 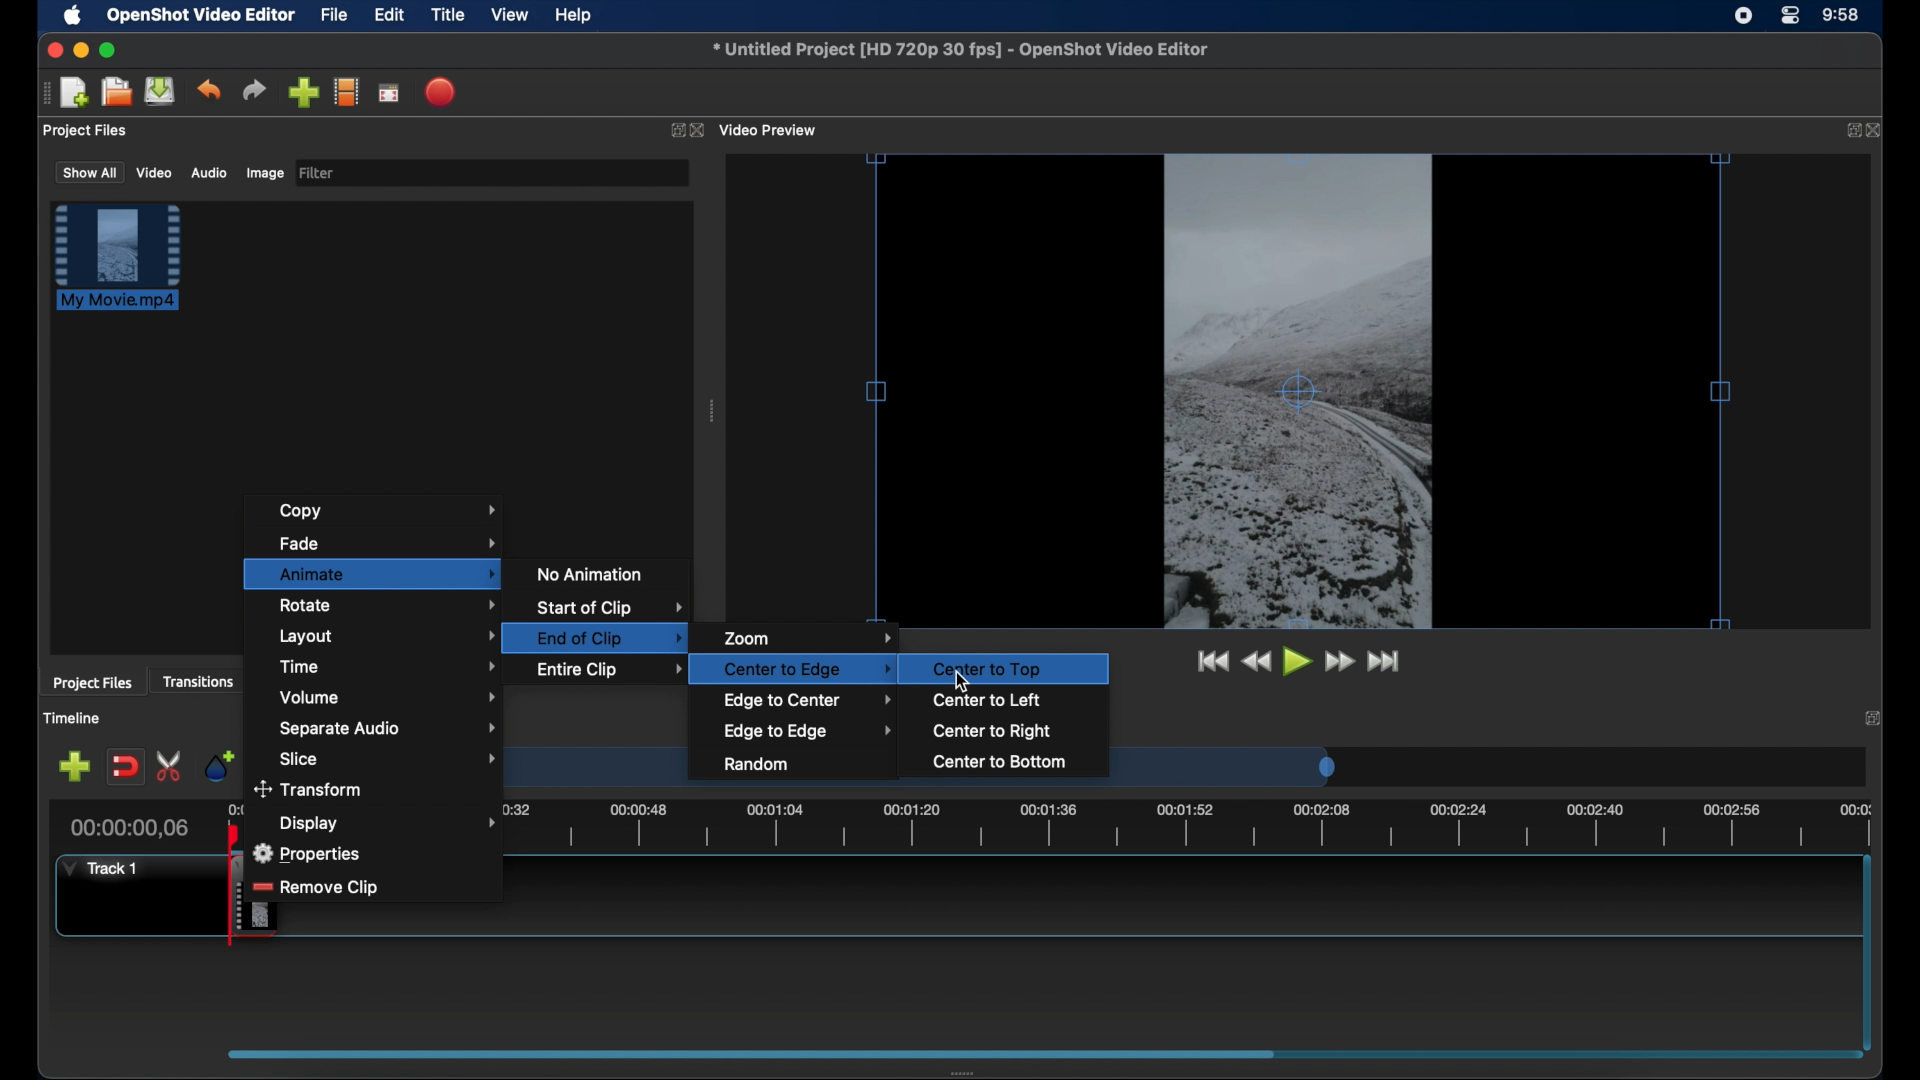 I want to click on filter, so click(x=318, y=173).